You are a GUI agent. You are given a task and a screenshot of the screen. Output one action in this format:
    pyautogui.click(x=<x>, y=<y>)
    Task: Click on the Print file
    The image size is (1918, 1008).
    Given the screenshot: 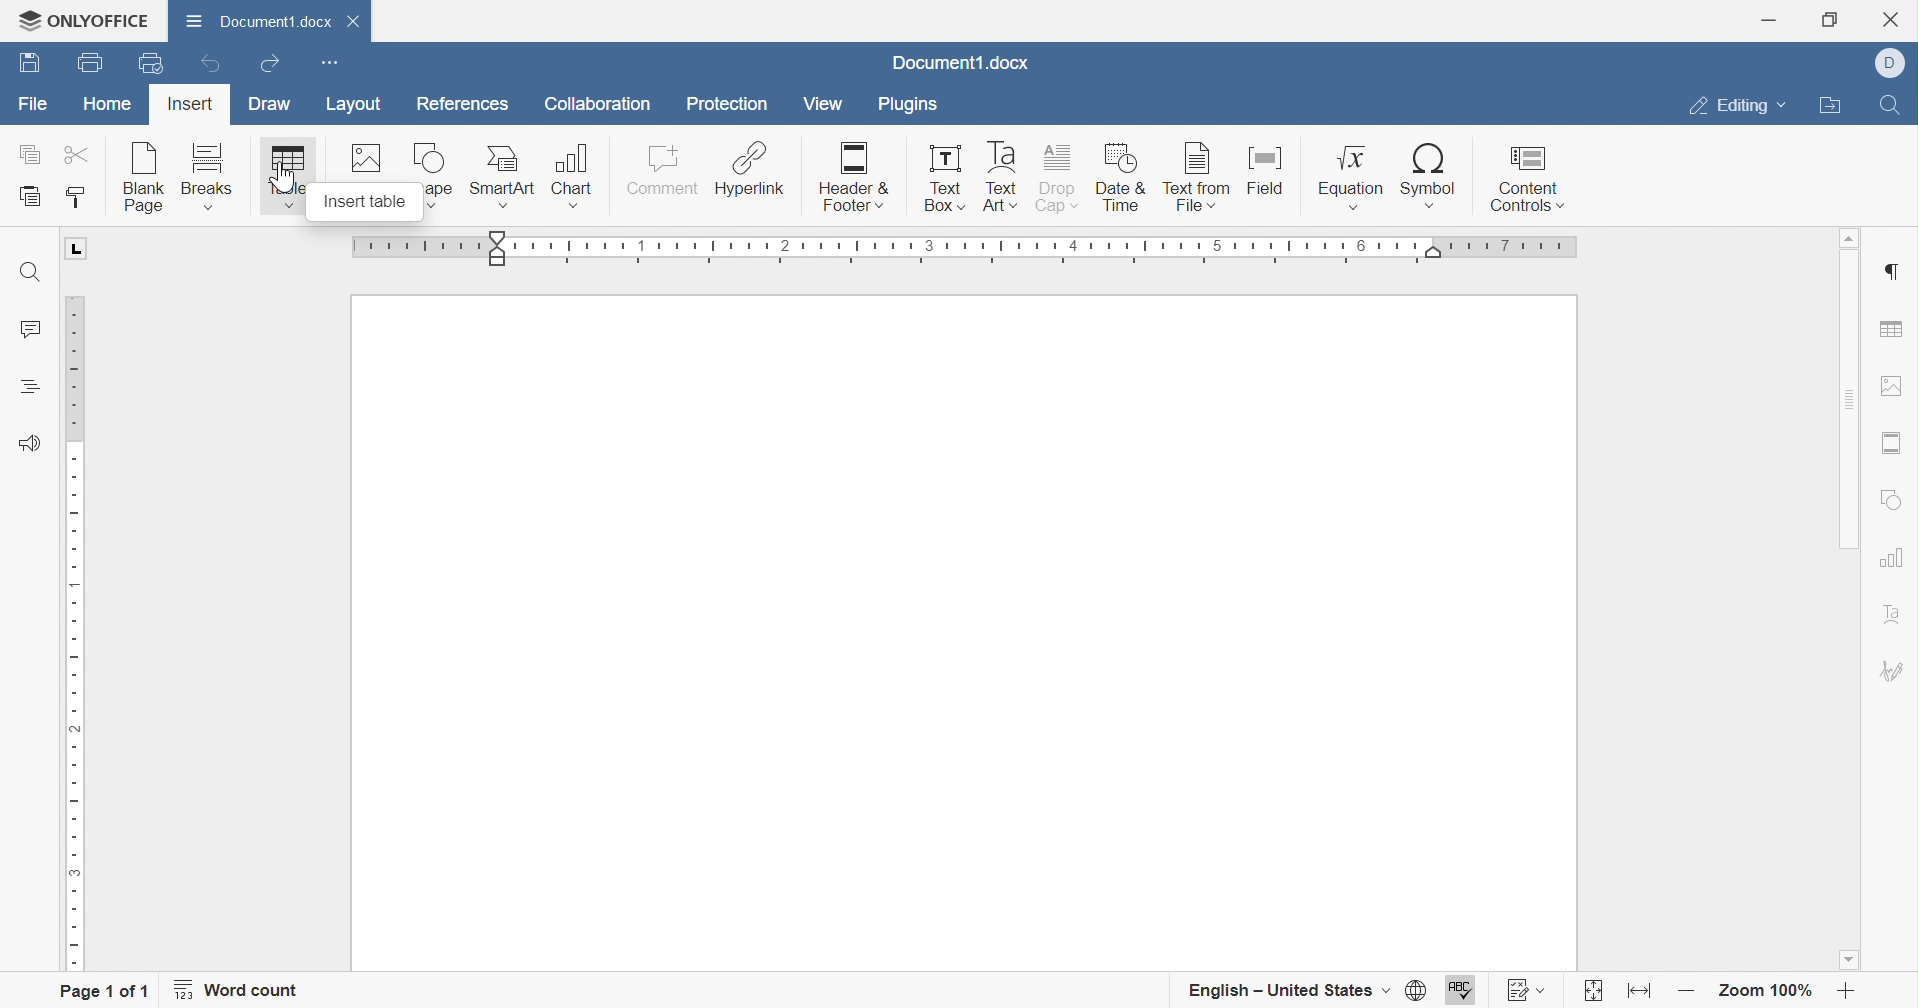 What is the action you would take?
    pyautogui.click(x=94, y=61)
    